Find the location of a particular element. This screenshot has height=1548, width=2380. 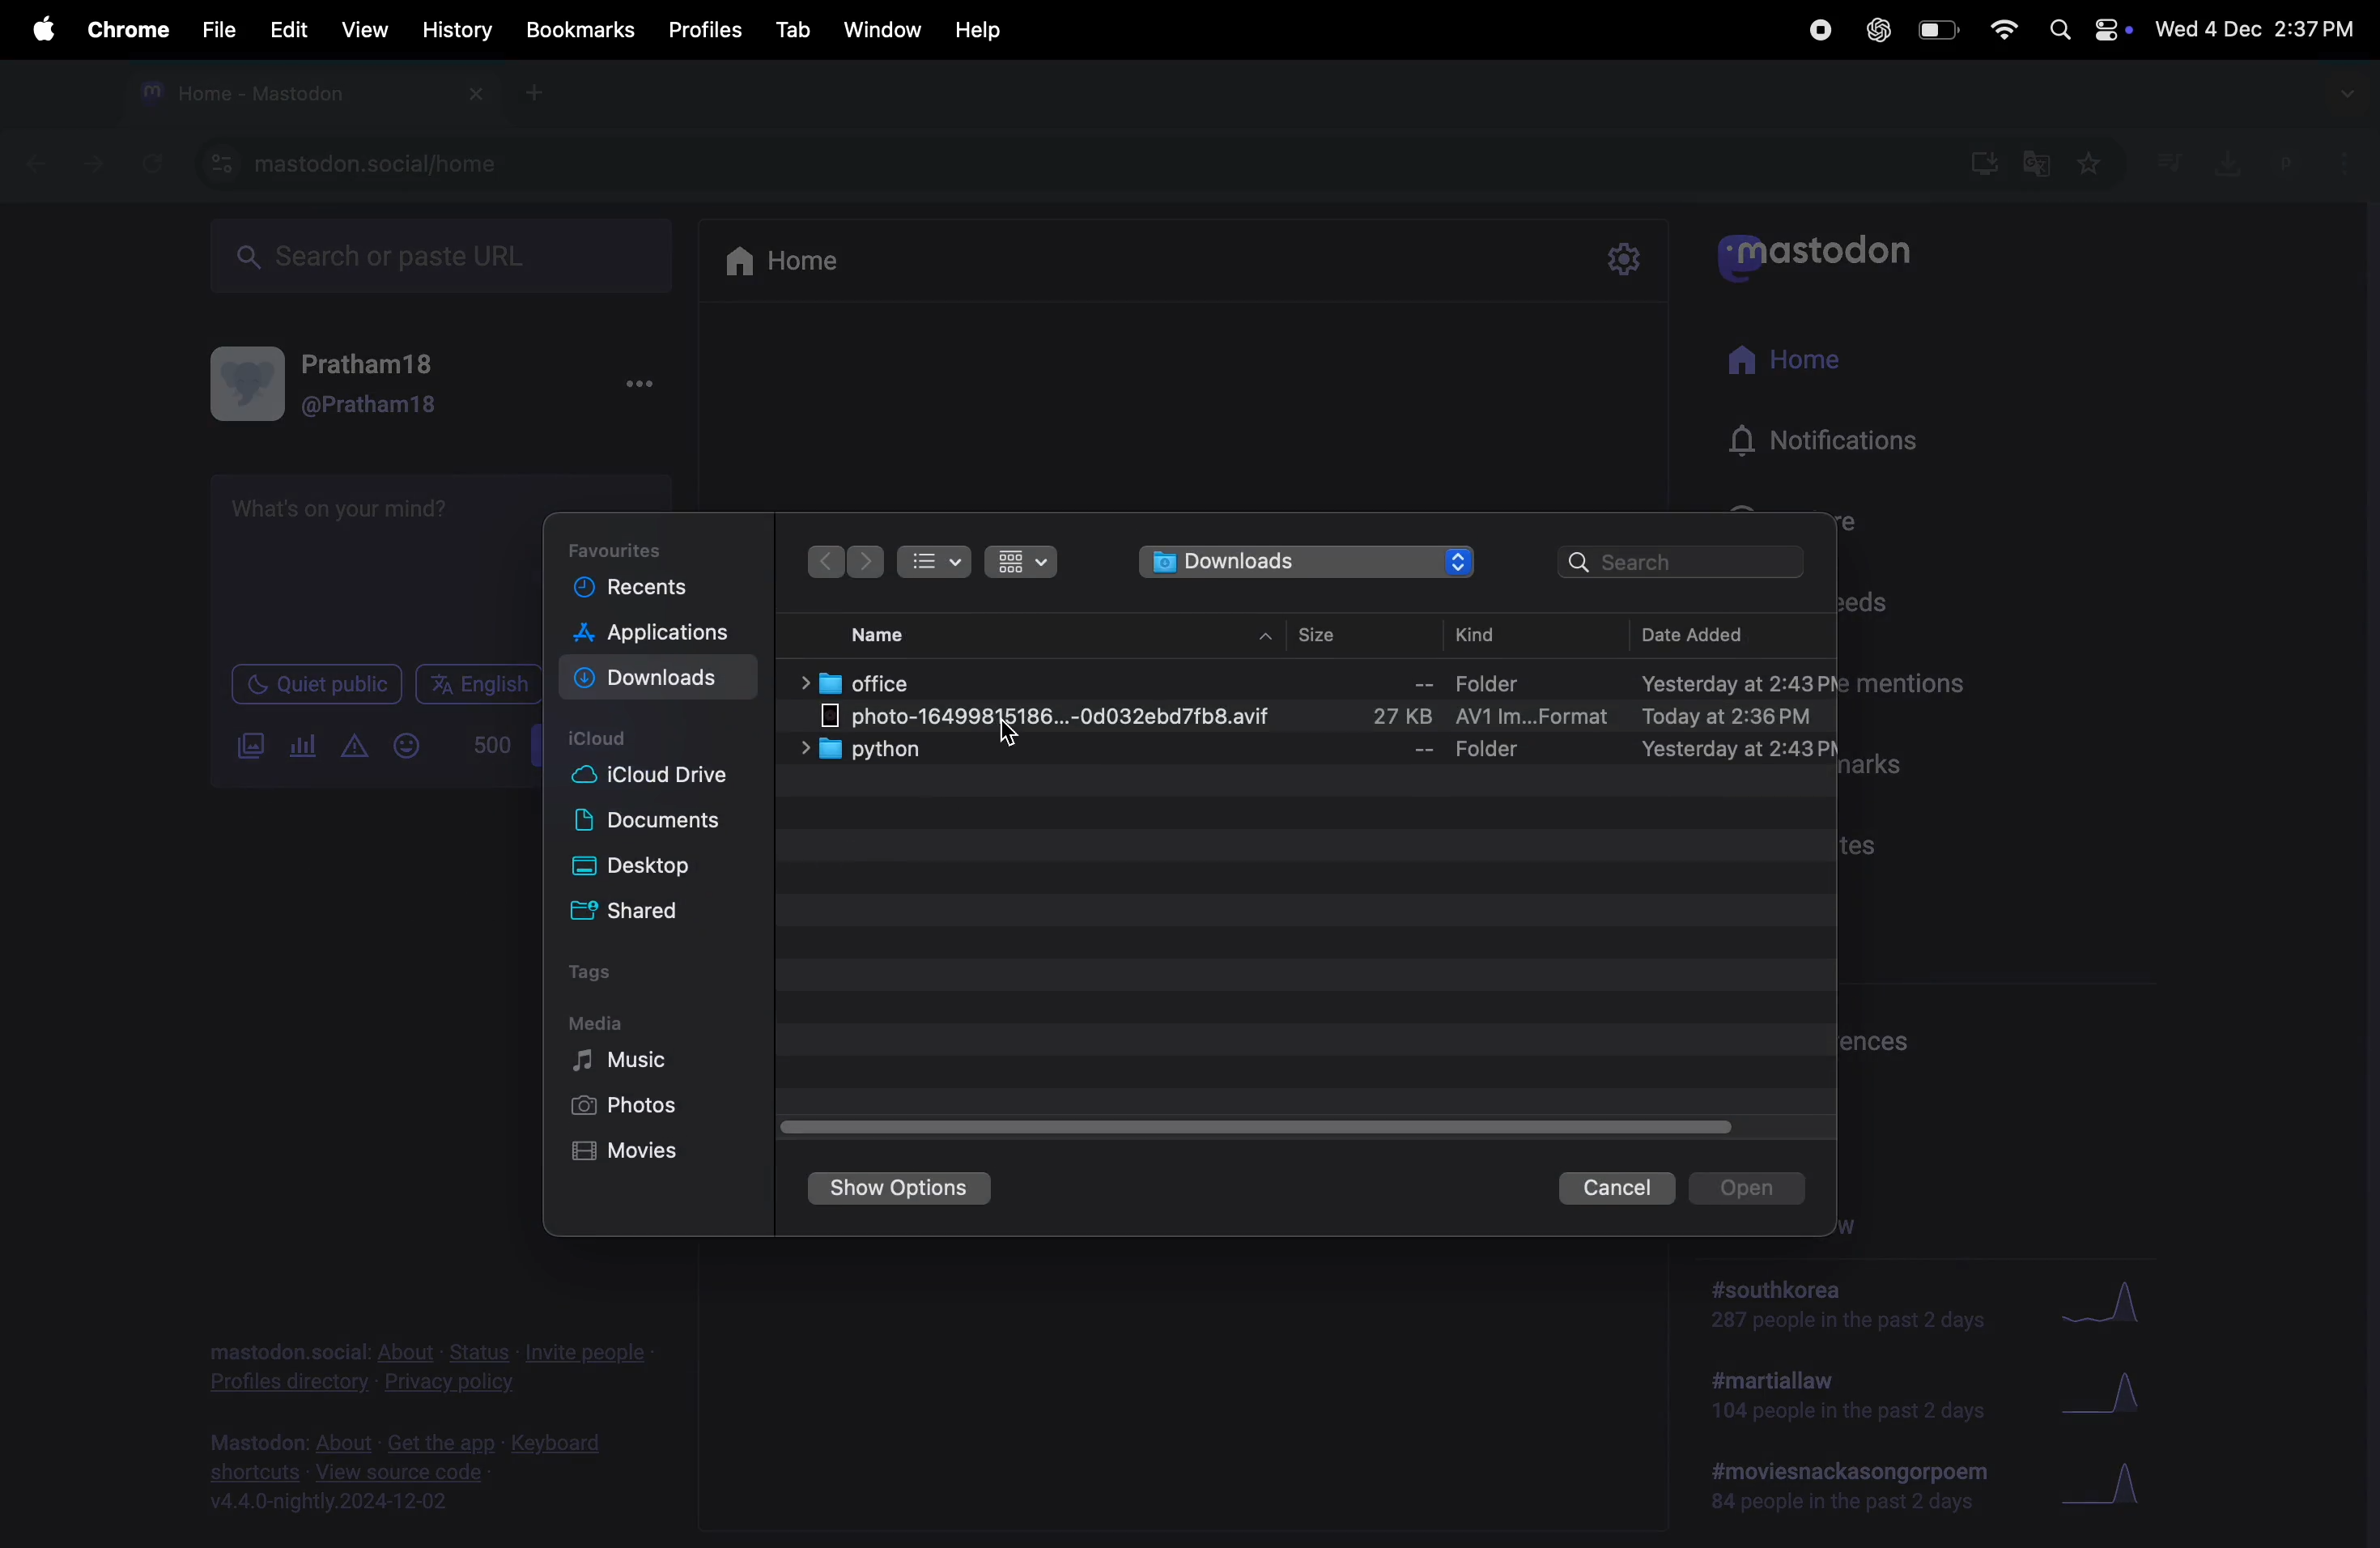

photos is located at coordinates (628, 1106).